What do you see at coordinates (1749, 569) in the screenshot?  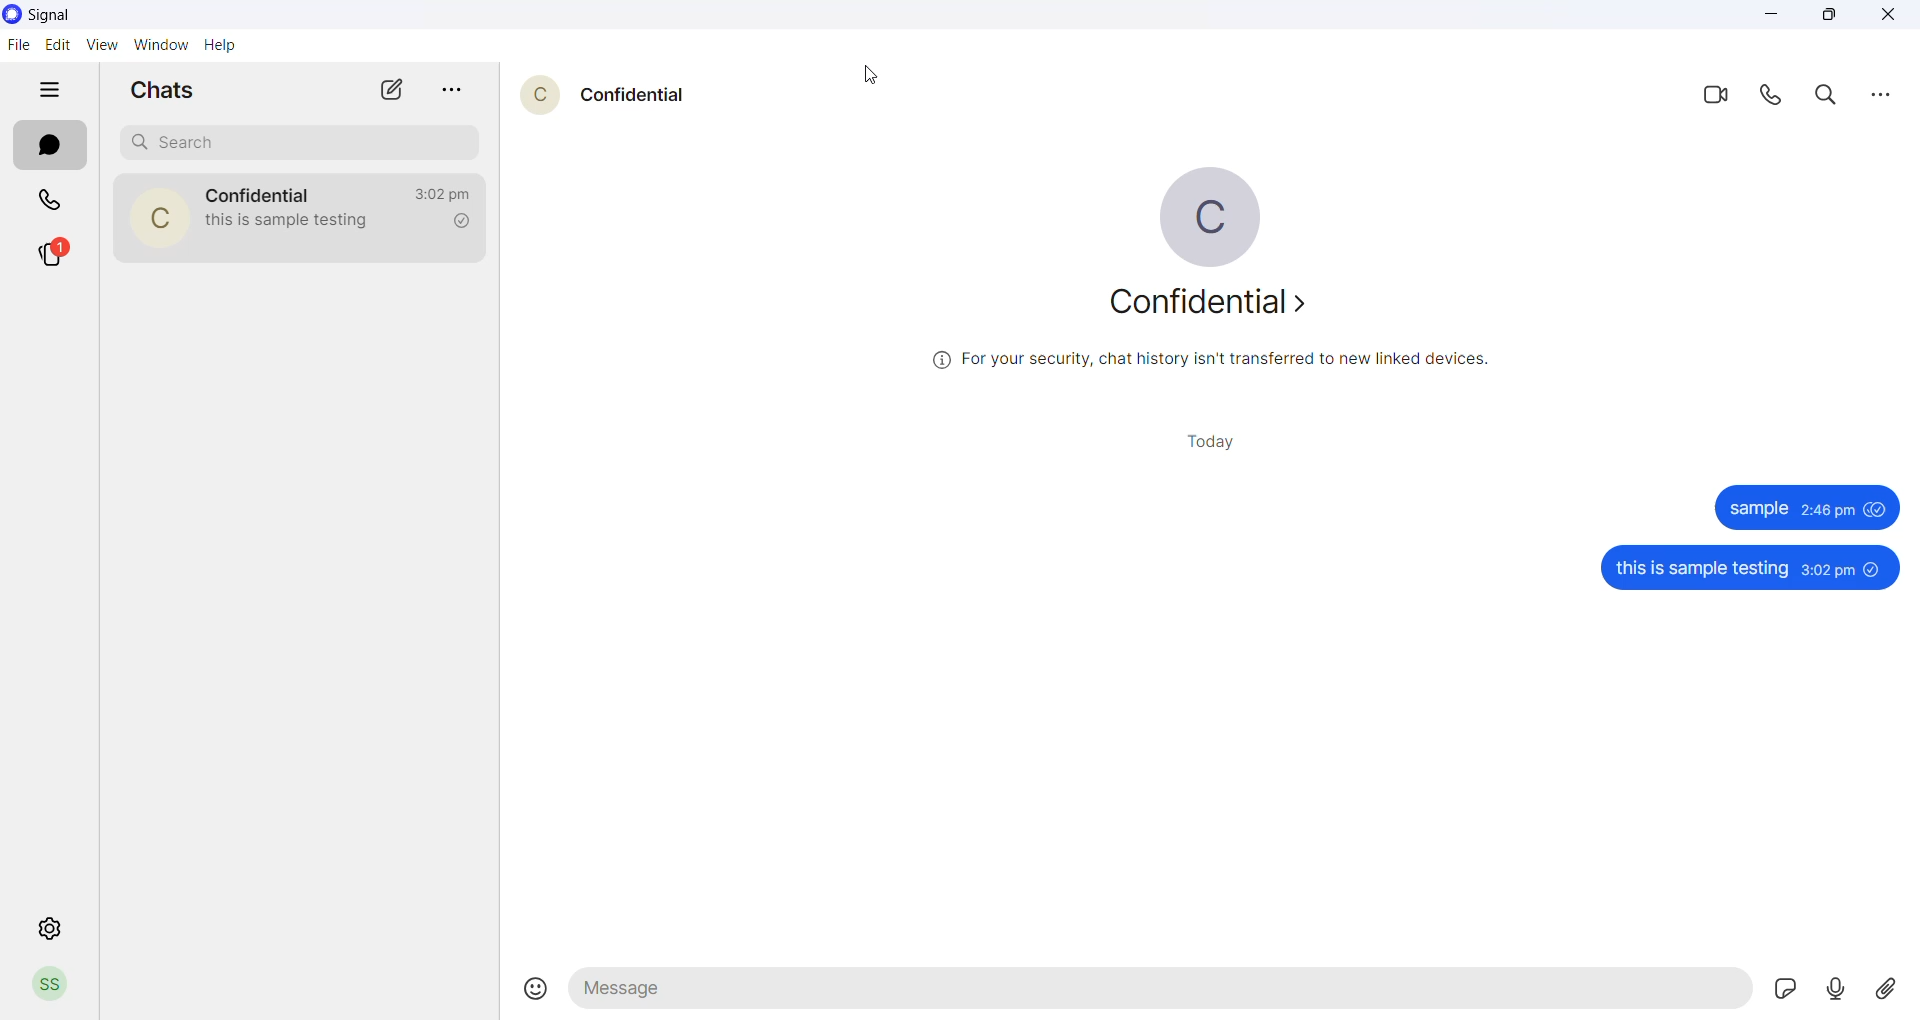 I see `` at bounding box center [1749, 569].